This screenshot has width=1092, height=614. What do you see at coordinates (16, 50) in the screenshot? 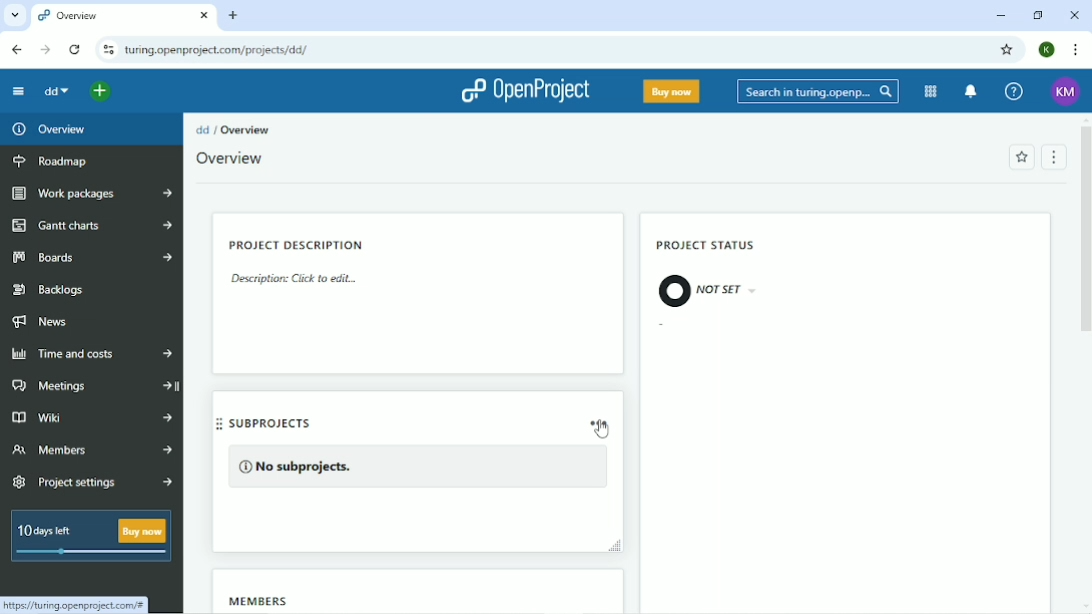
I see `Back` at bounding box center [16, 50].